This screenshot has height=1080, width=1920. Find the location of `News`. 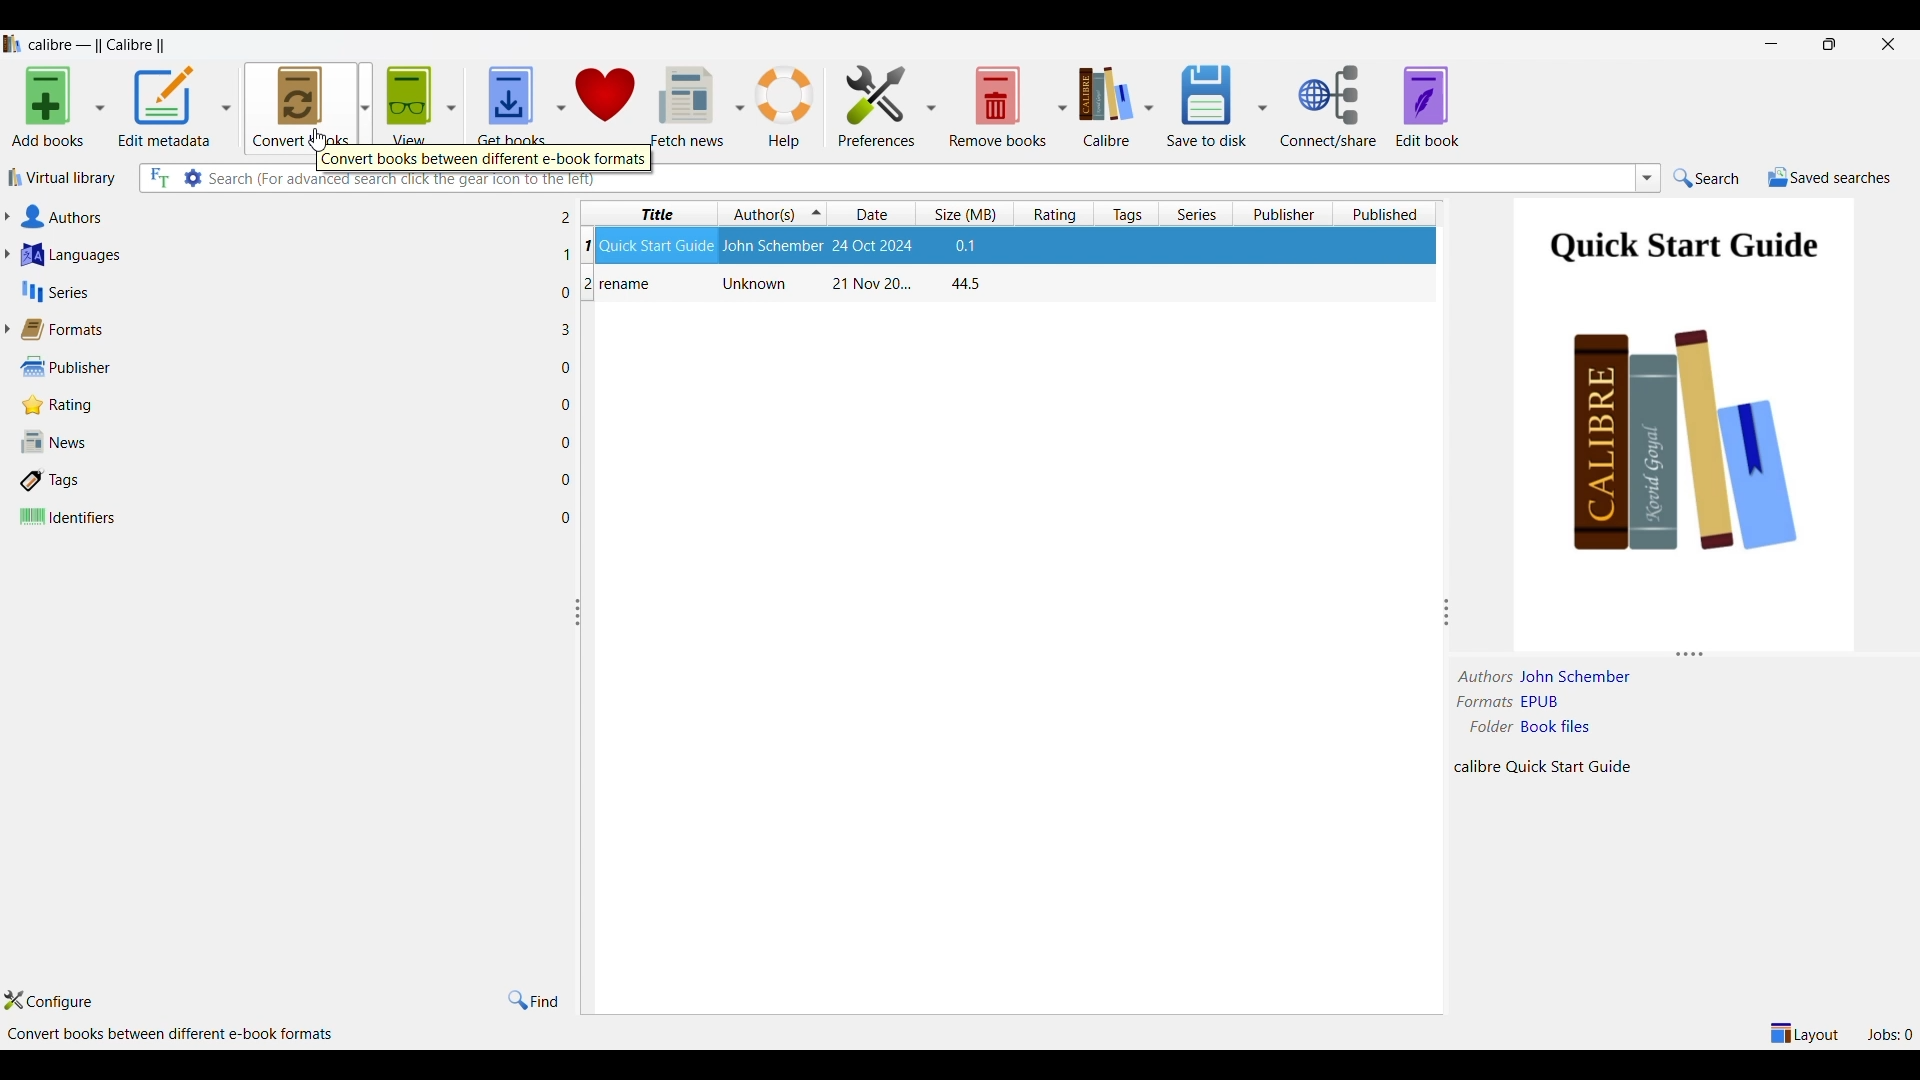

News is located at coordinates (285, 441).